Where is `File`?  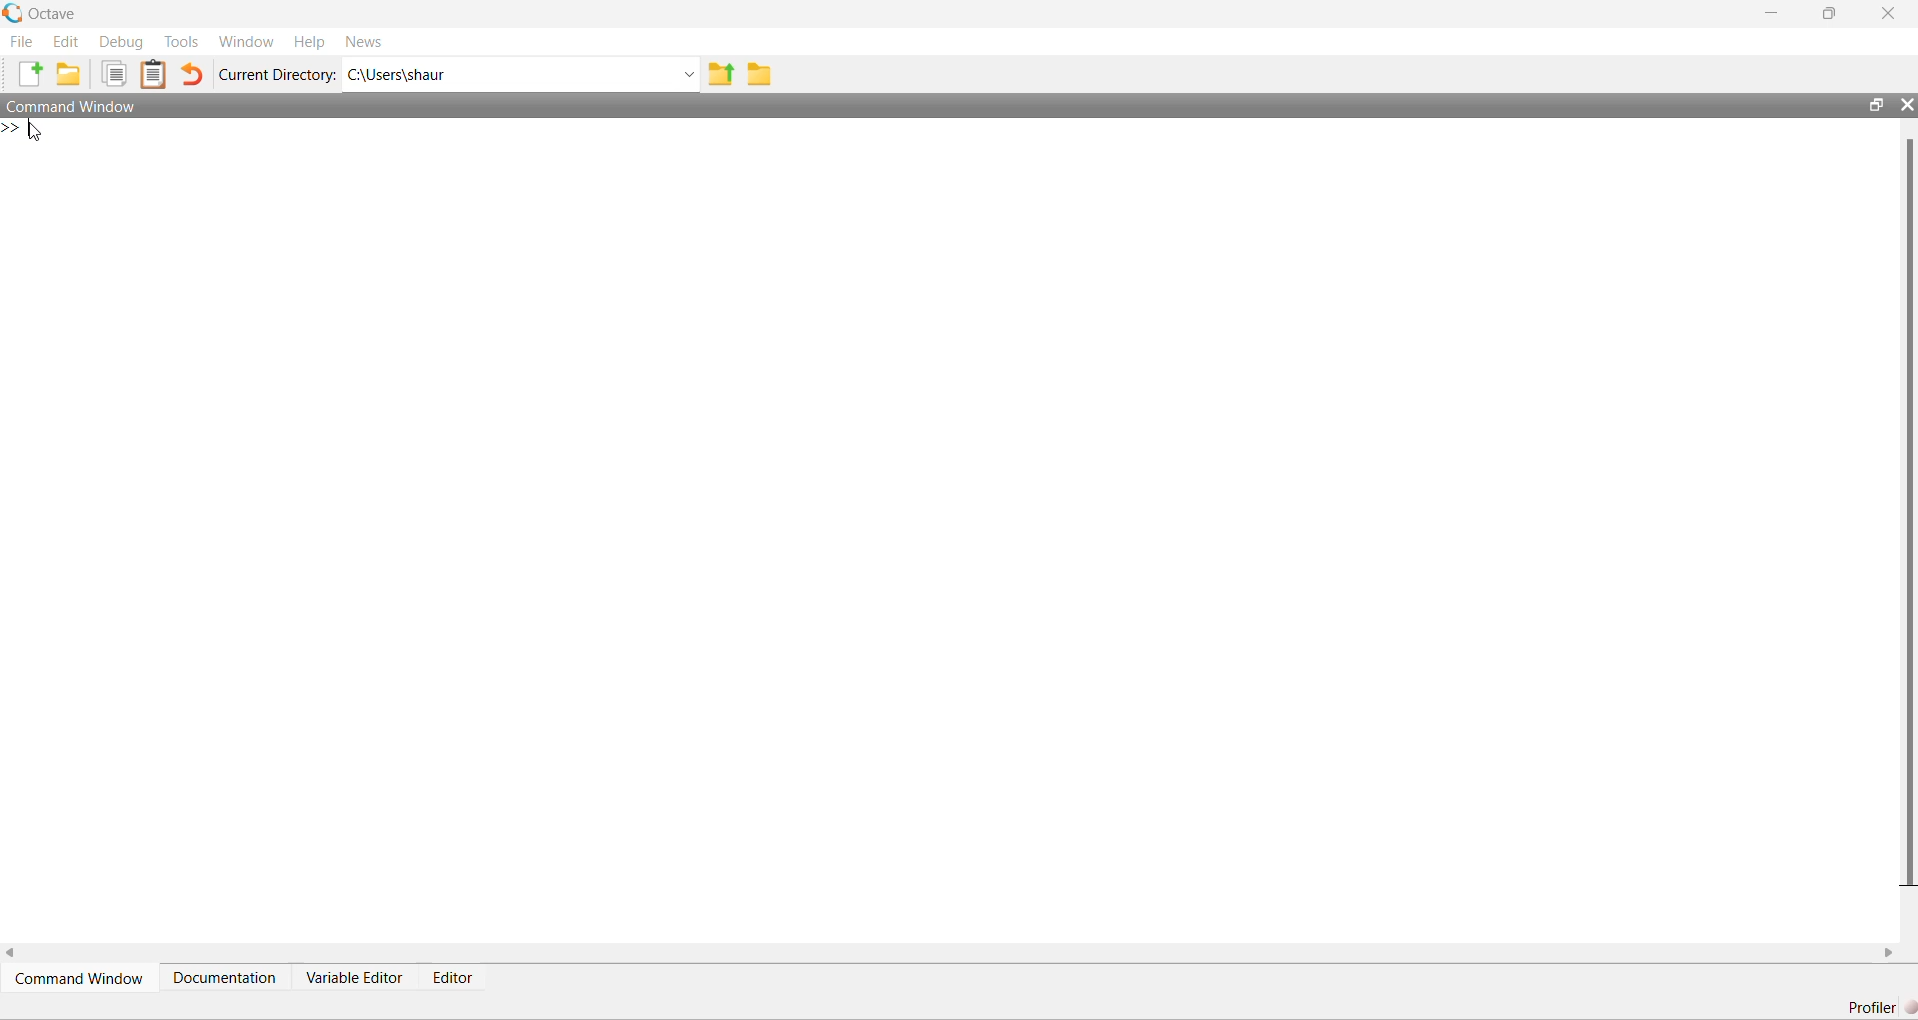
File is located at coordinates (22, 41).